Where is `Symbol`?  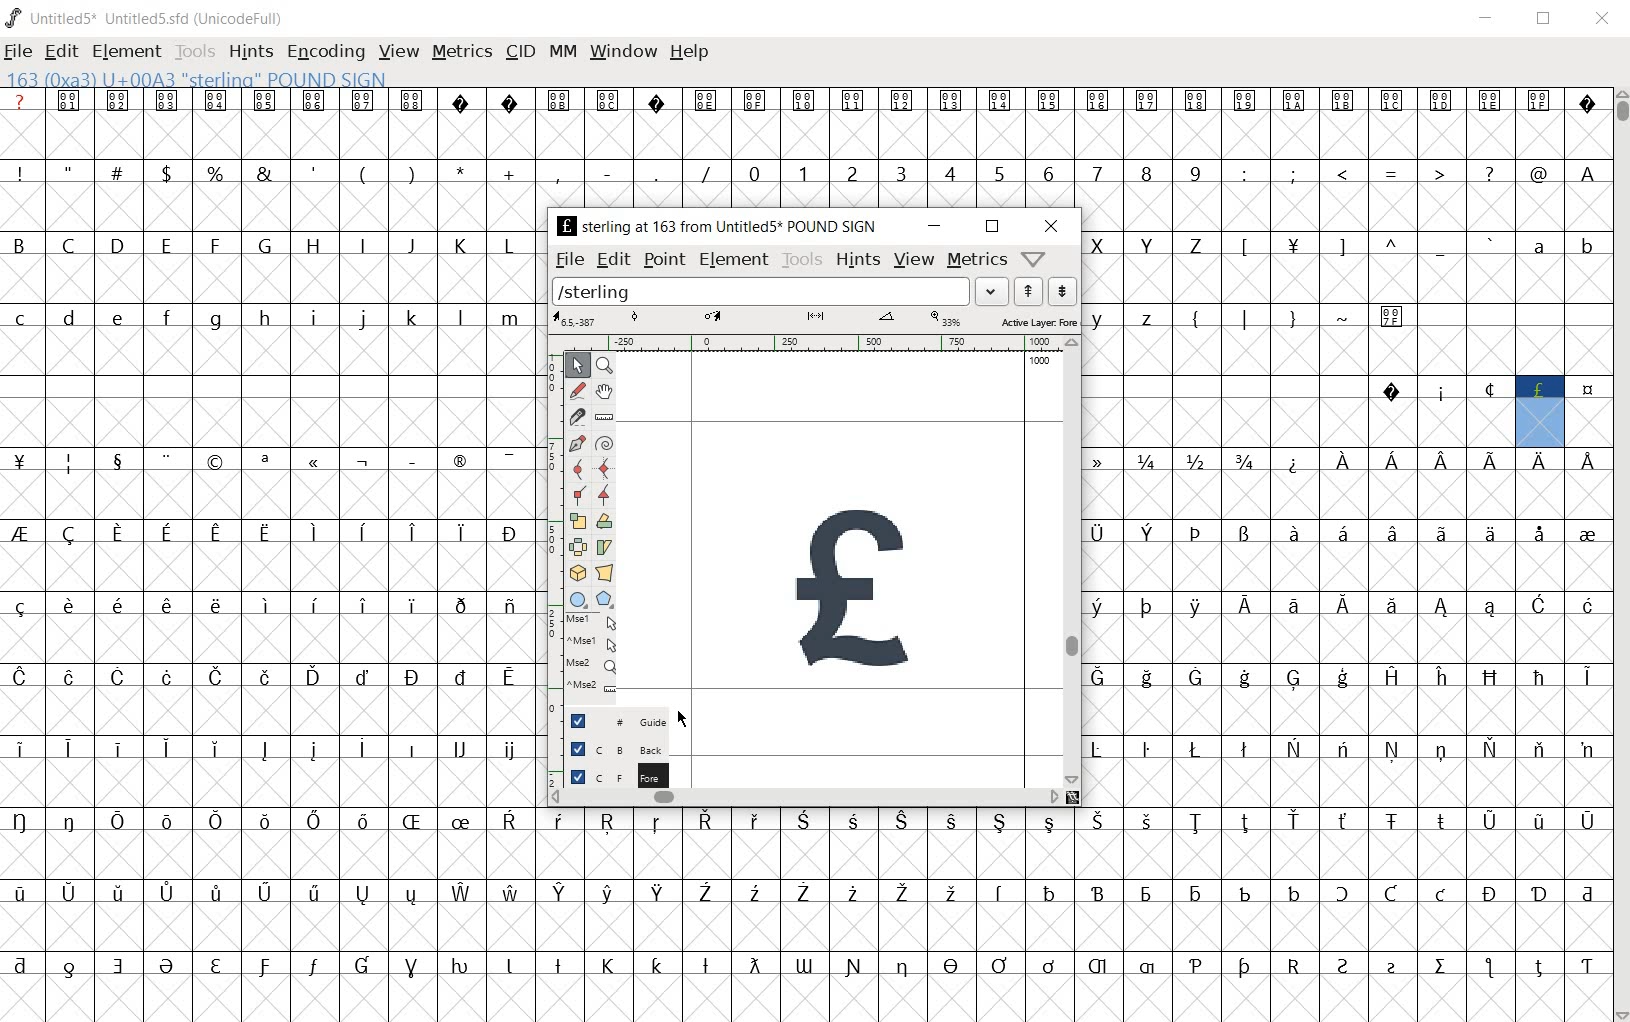
Symbol is located at coordinates (118, 965).